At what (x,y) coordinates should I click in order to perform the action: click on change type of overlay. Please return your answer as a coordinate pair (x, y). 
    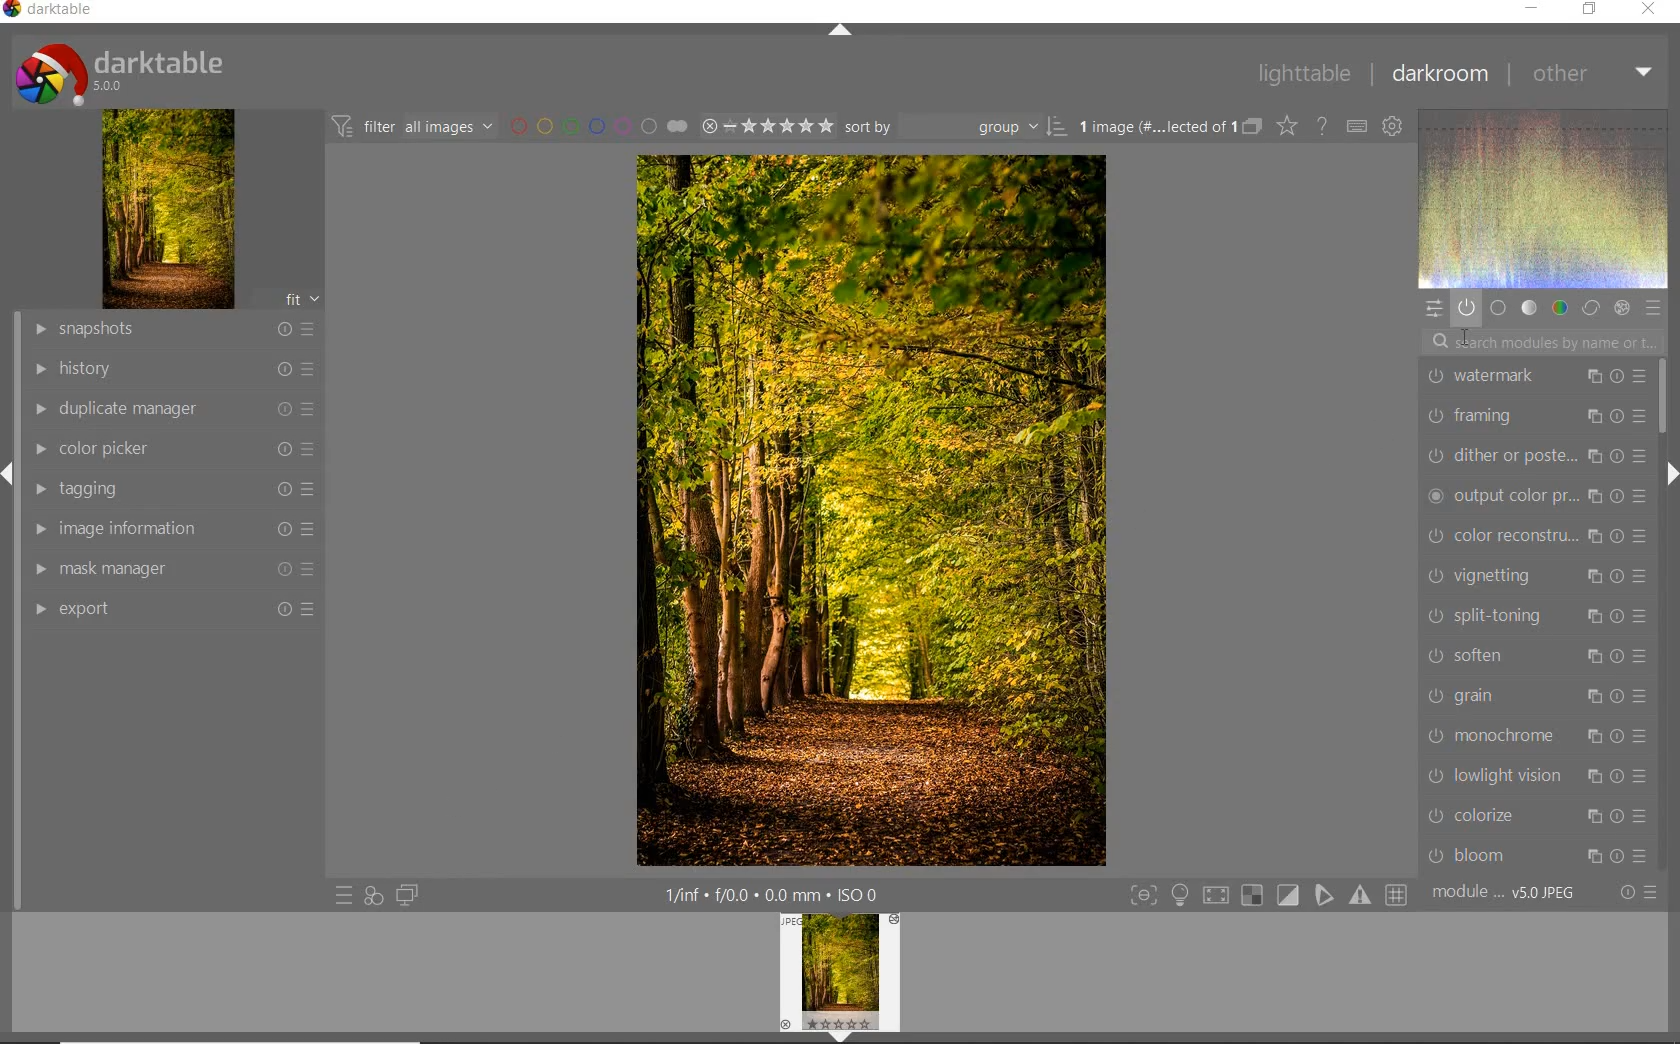
    Looking at the image, I should click on (1286, 128).